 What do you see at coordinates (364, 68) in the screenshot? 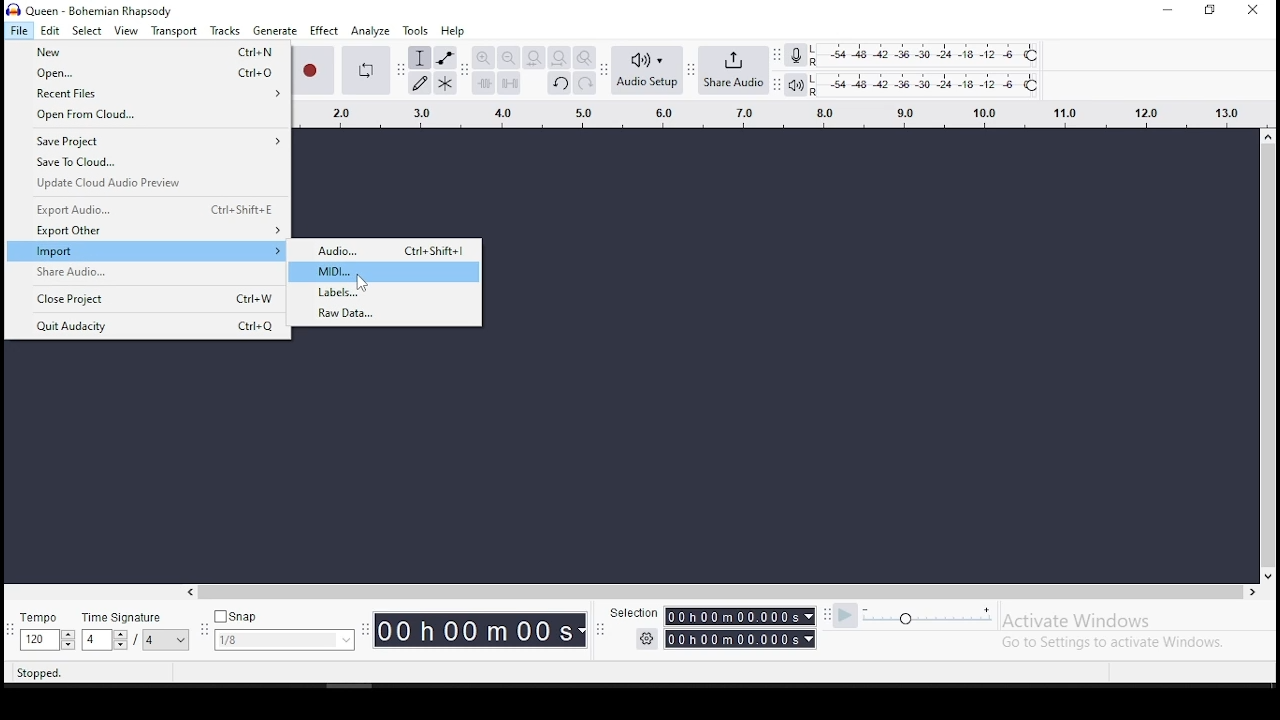
I see `enable looping` at bounding box center [364, 68].